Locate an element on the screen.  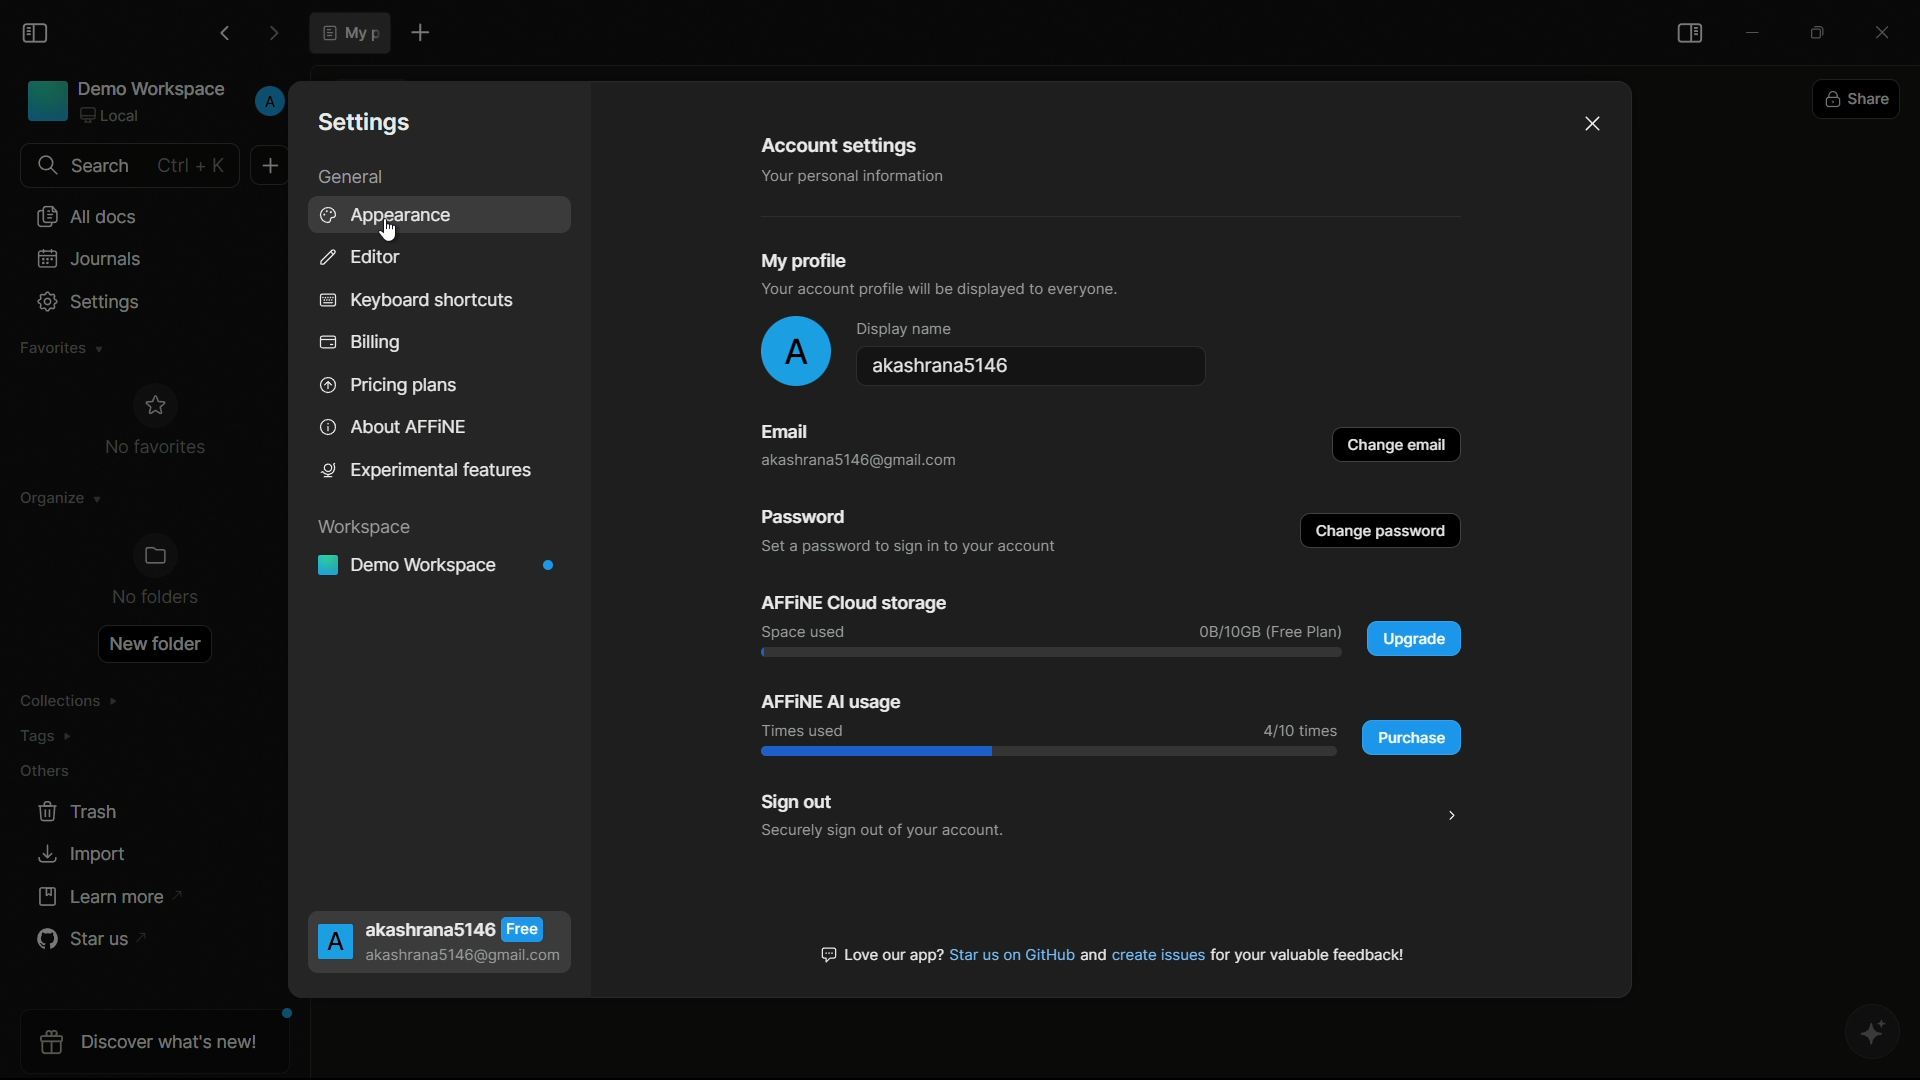
0B/10GB (Free Plan) is located at coordinates (1269, 631).